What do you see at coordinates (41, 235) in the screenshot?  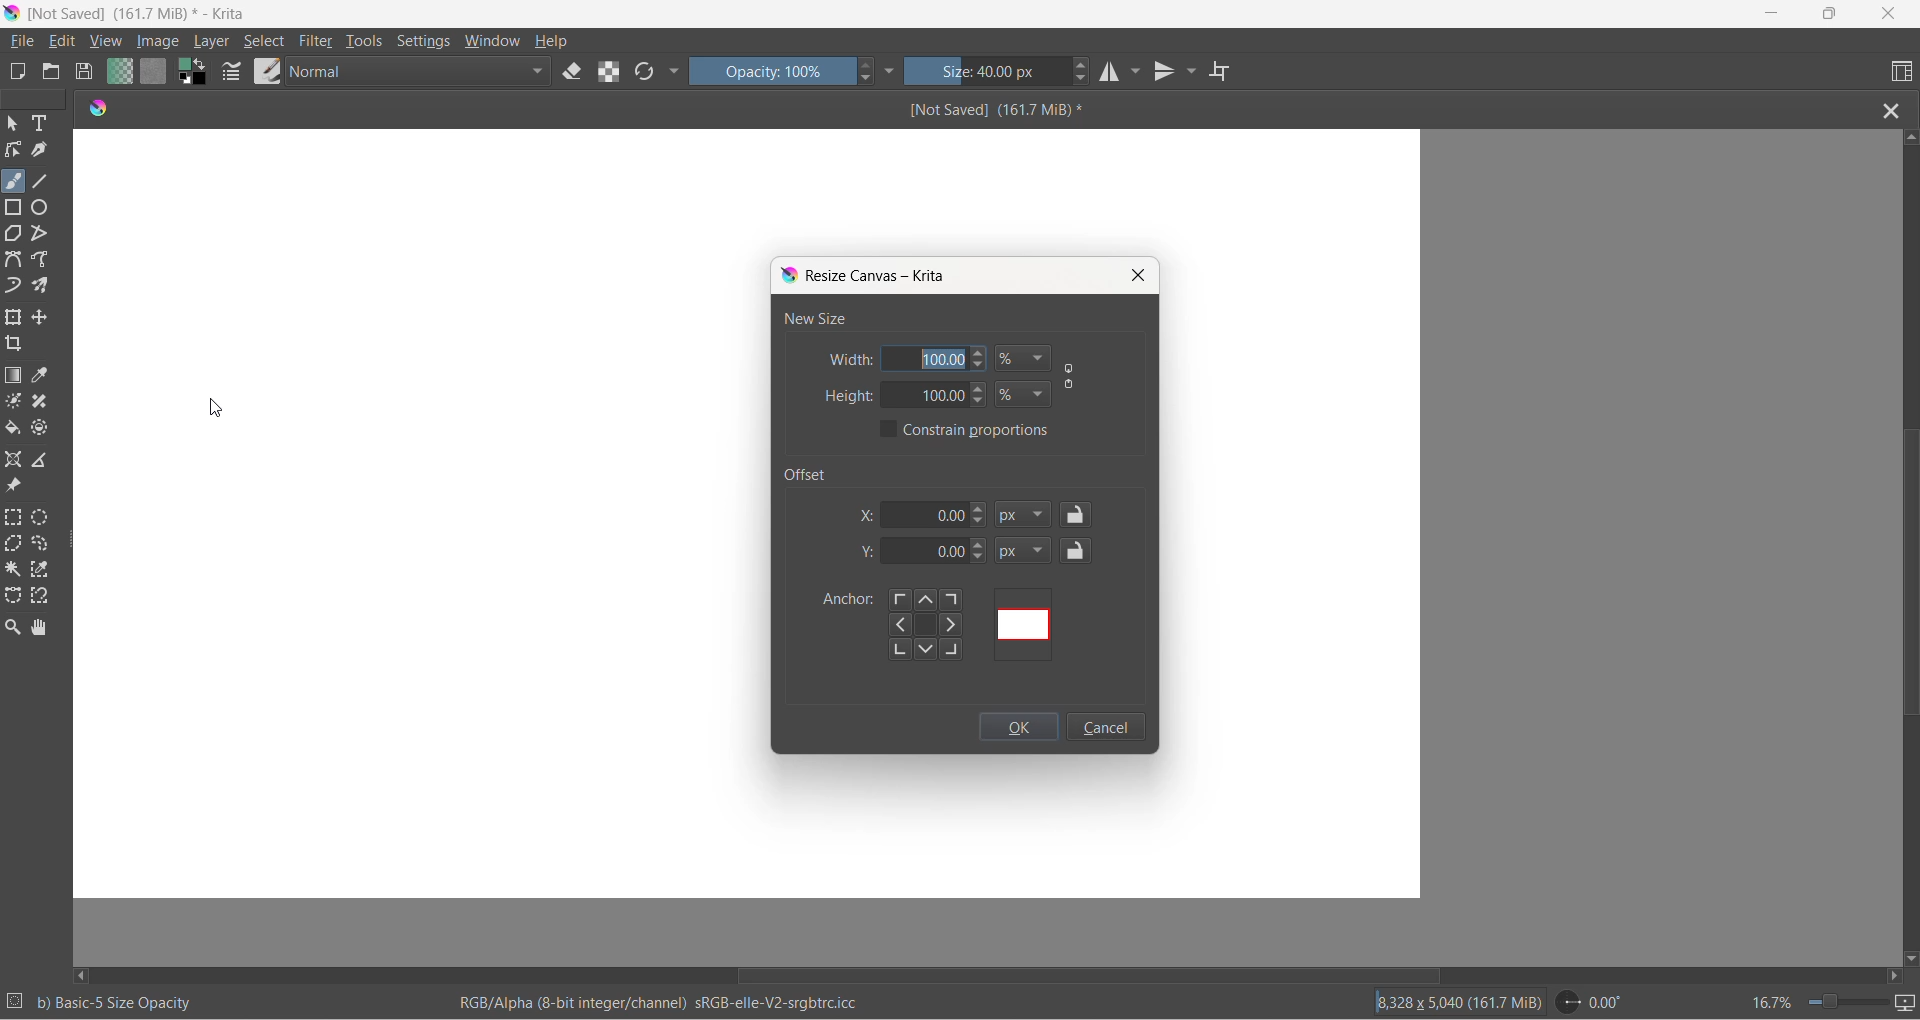 I see `polyline tool` at bounding box center [41, 235].